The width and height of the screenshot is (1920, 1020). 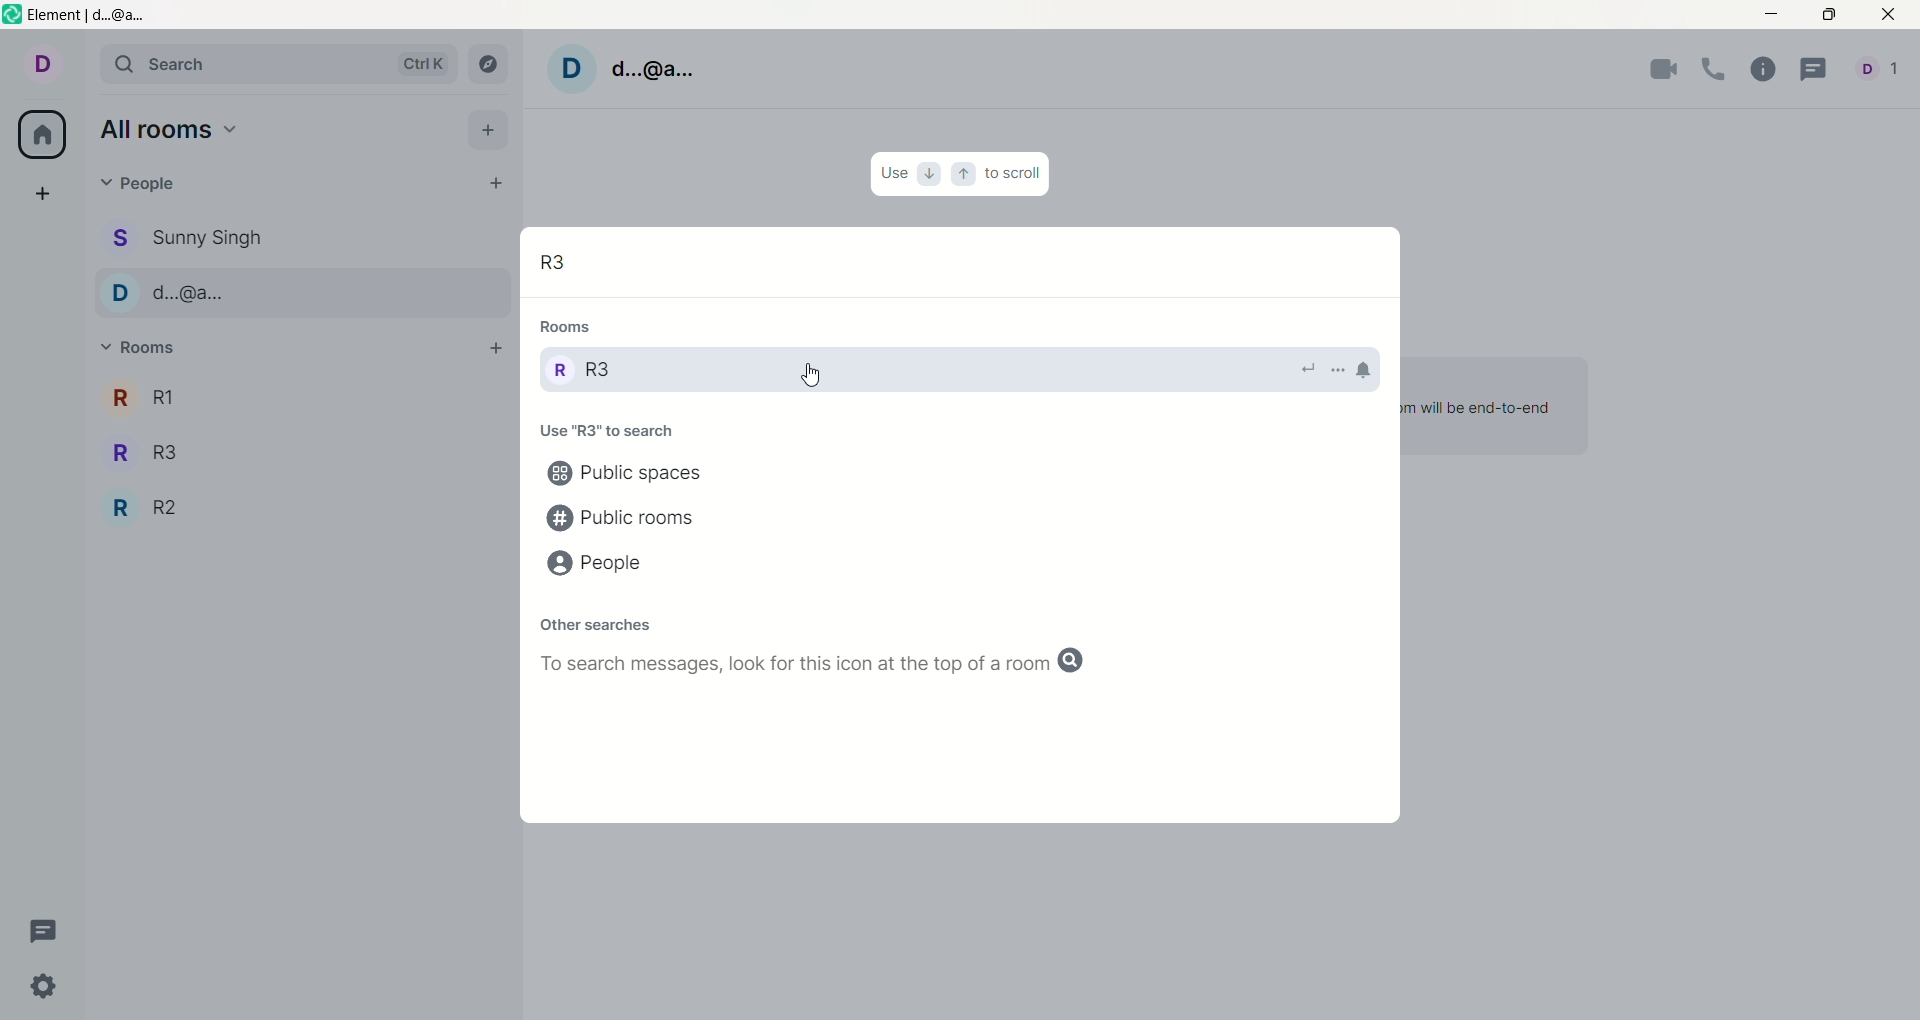 I want to click on notification, so click(x=1367, y=366).